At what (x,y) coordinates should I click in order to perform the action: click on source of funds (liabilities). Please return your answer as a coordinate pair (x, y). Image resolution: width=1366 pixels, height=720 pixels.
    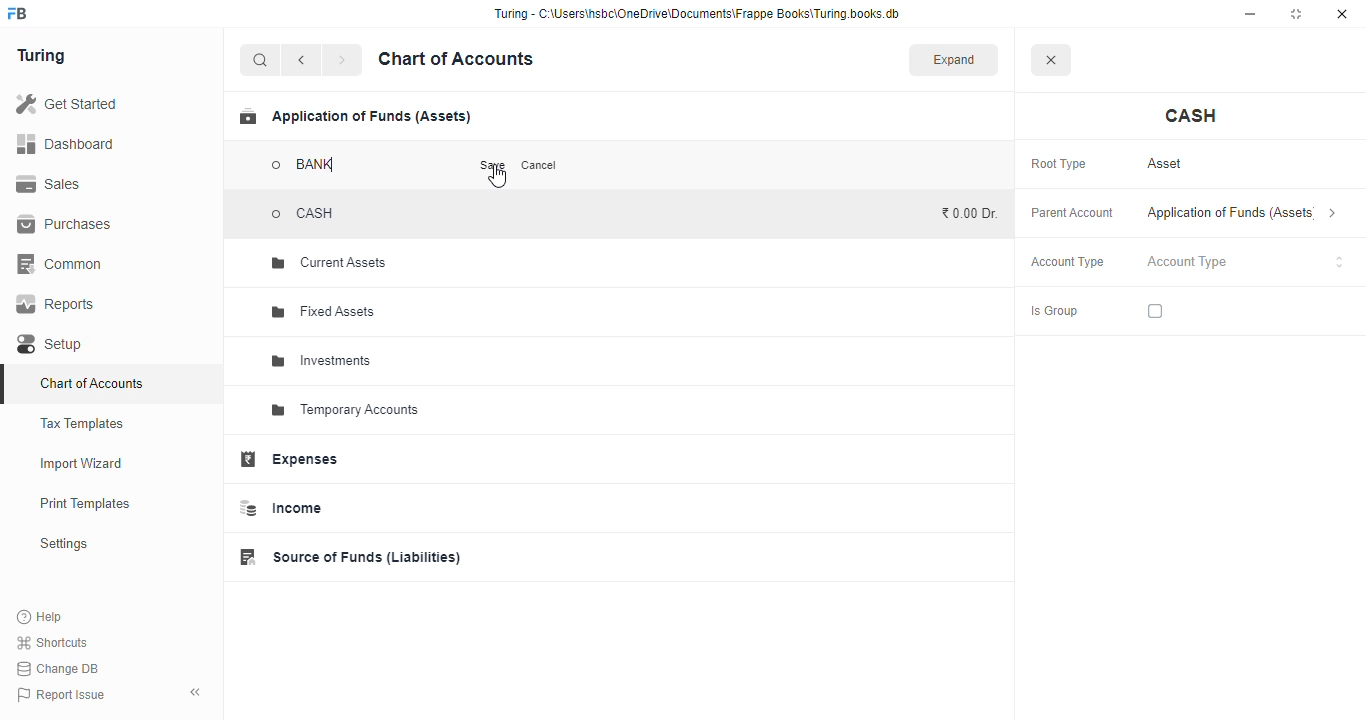
    Looking at the image, I should click on (351, 557).